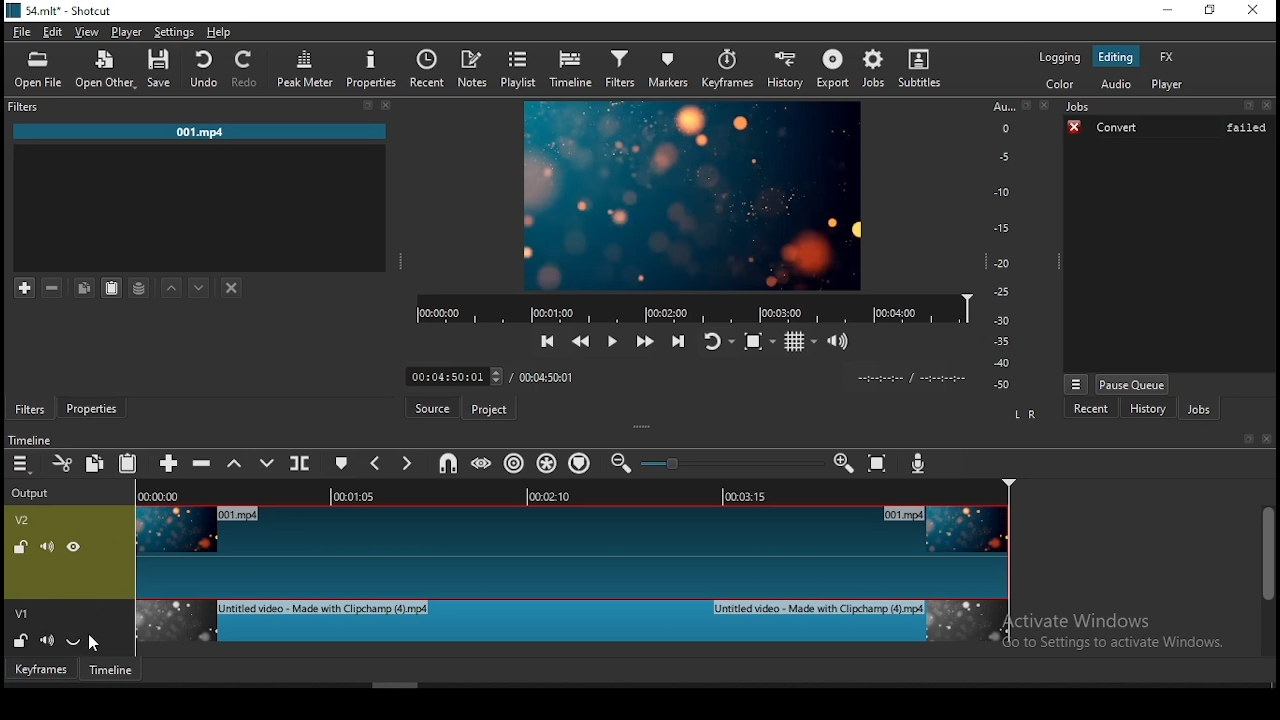 The height and width of the screenshot is (720, 1280). Describe the element at coordinates (1198, 409) in the screenshot. I see `jobs` at that location.